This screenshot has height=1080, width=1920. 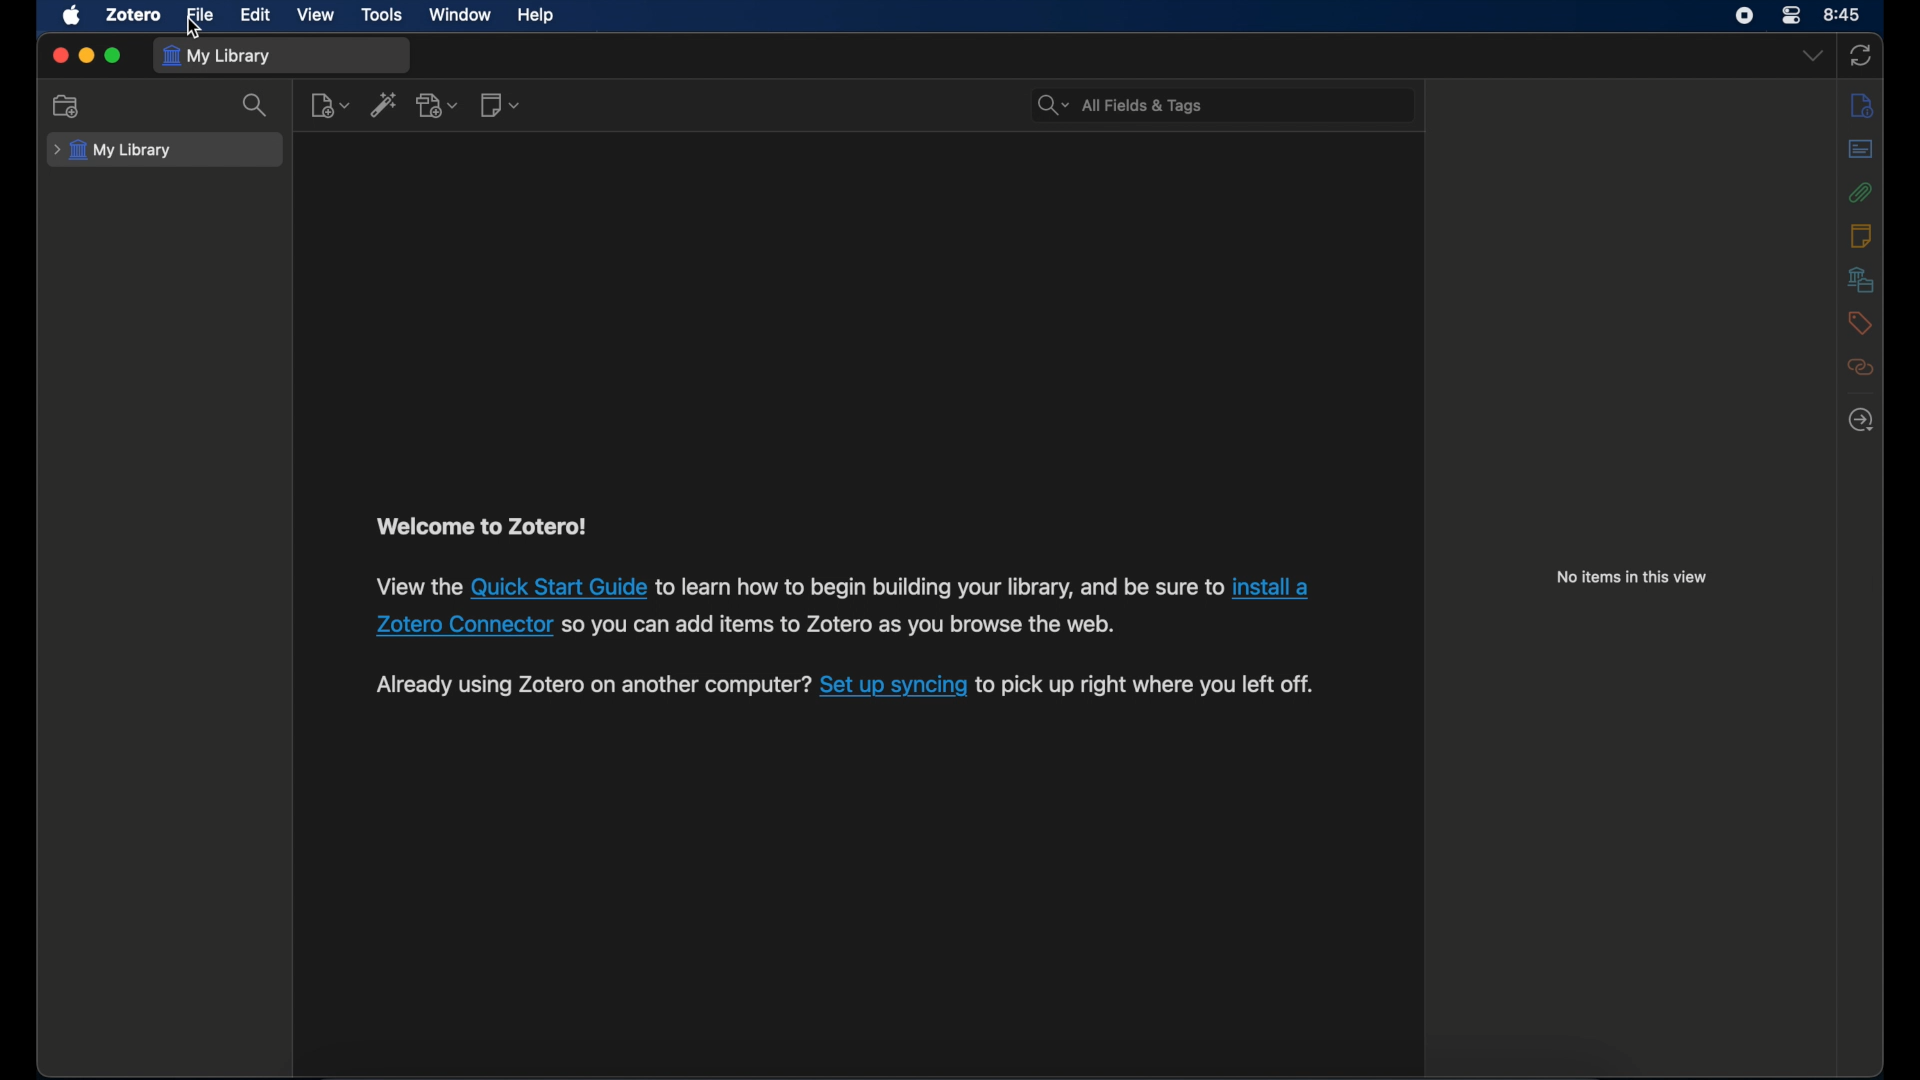 I want to click on libraries, so click(x=1859, y=280).